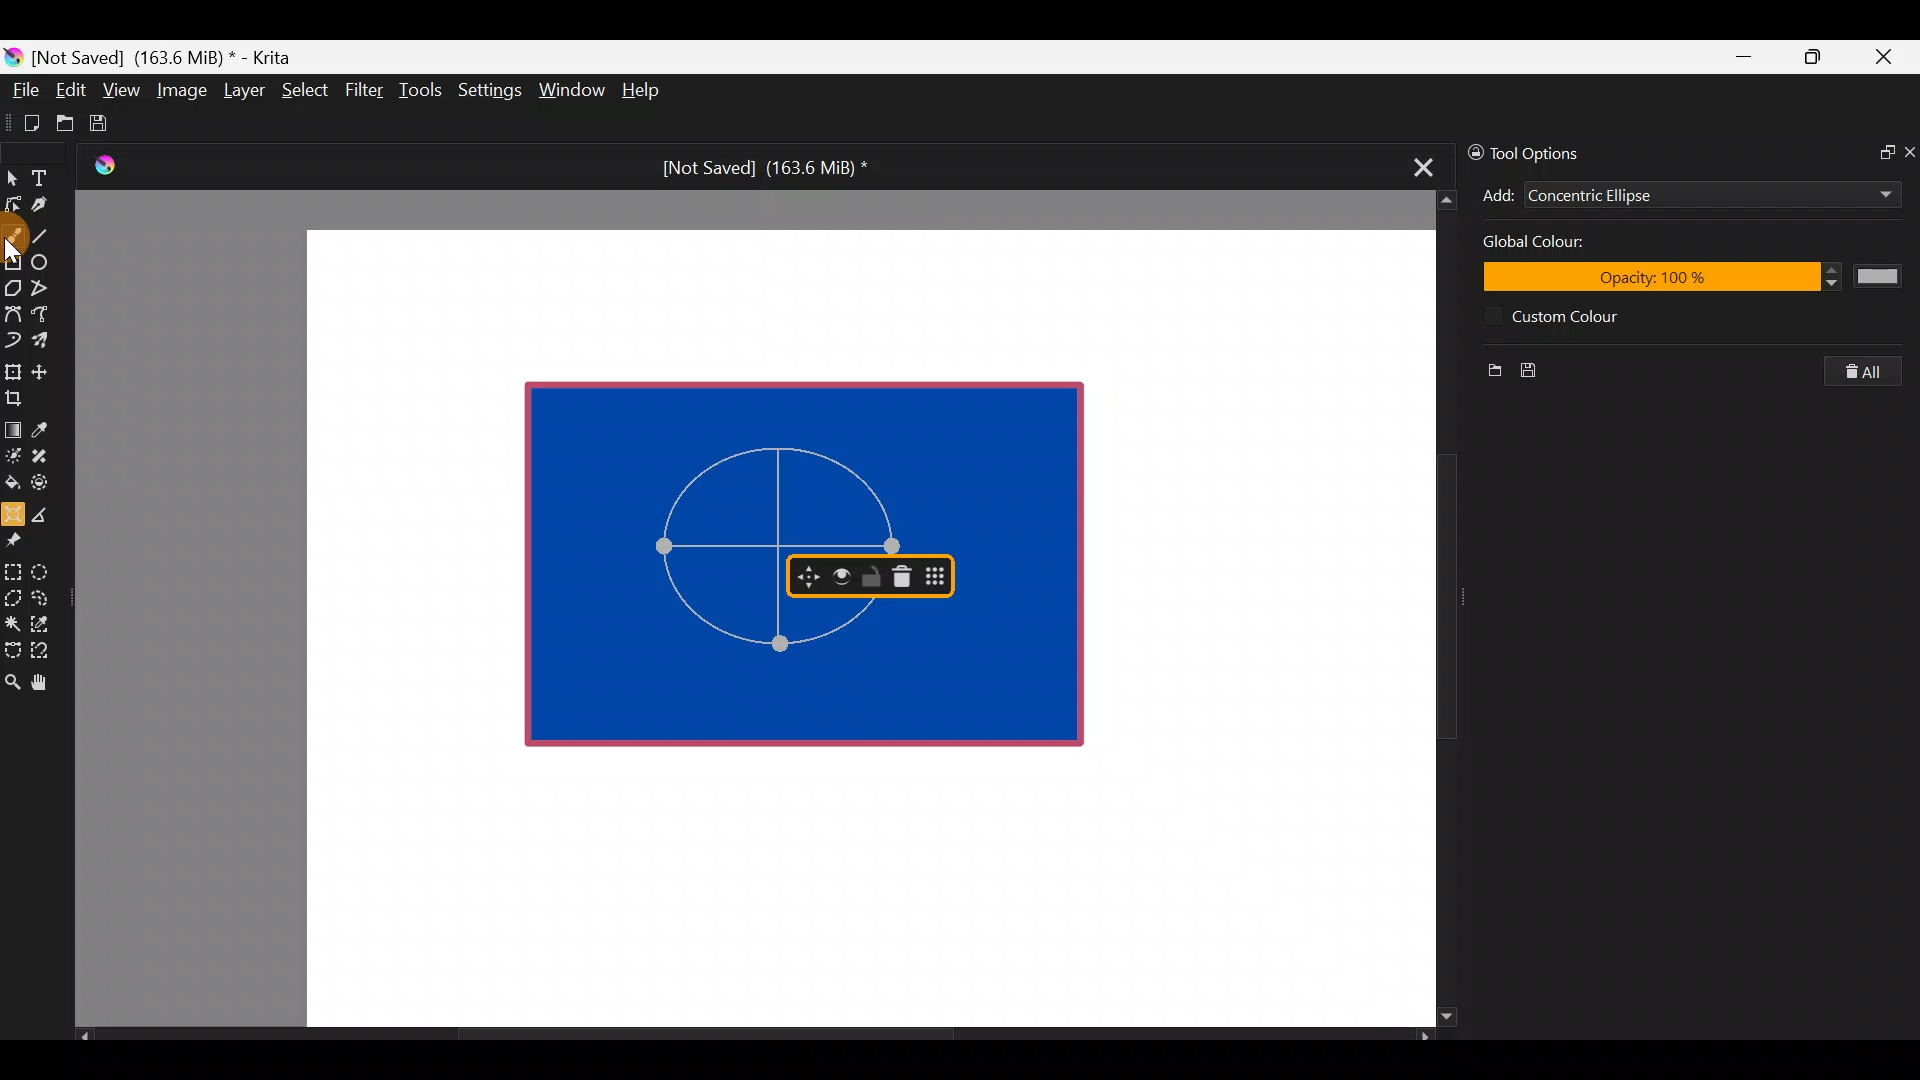 The width and height of the screenshot is (1920, 1080). I want to click on File, so click(20, 94).